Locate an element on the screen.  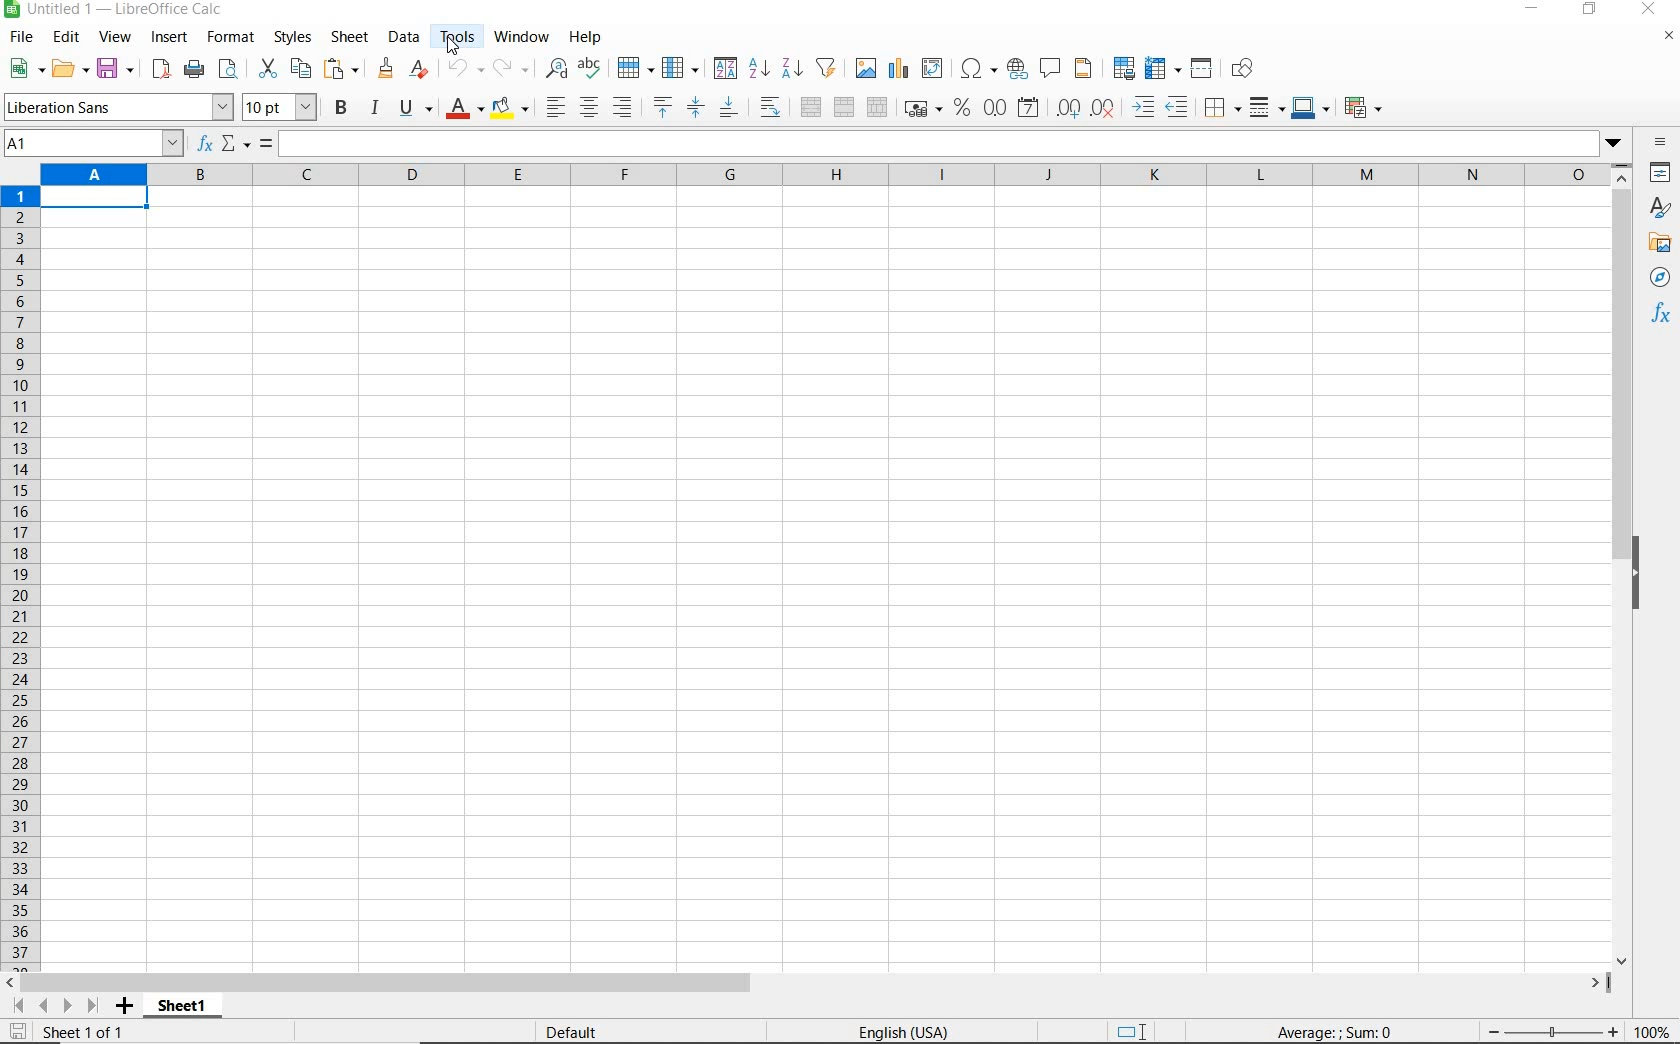
print is located at coordinates (193, 70).